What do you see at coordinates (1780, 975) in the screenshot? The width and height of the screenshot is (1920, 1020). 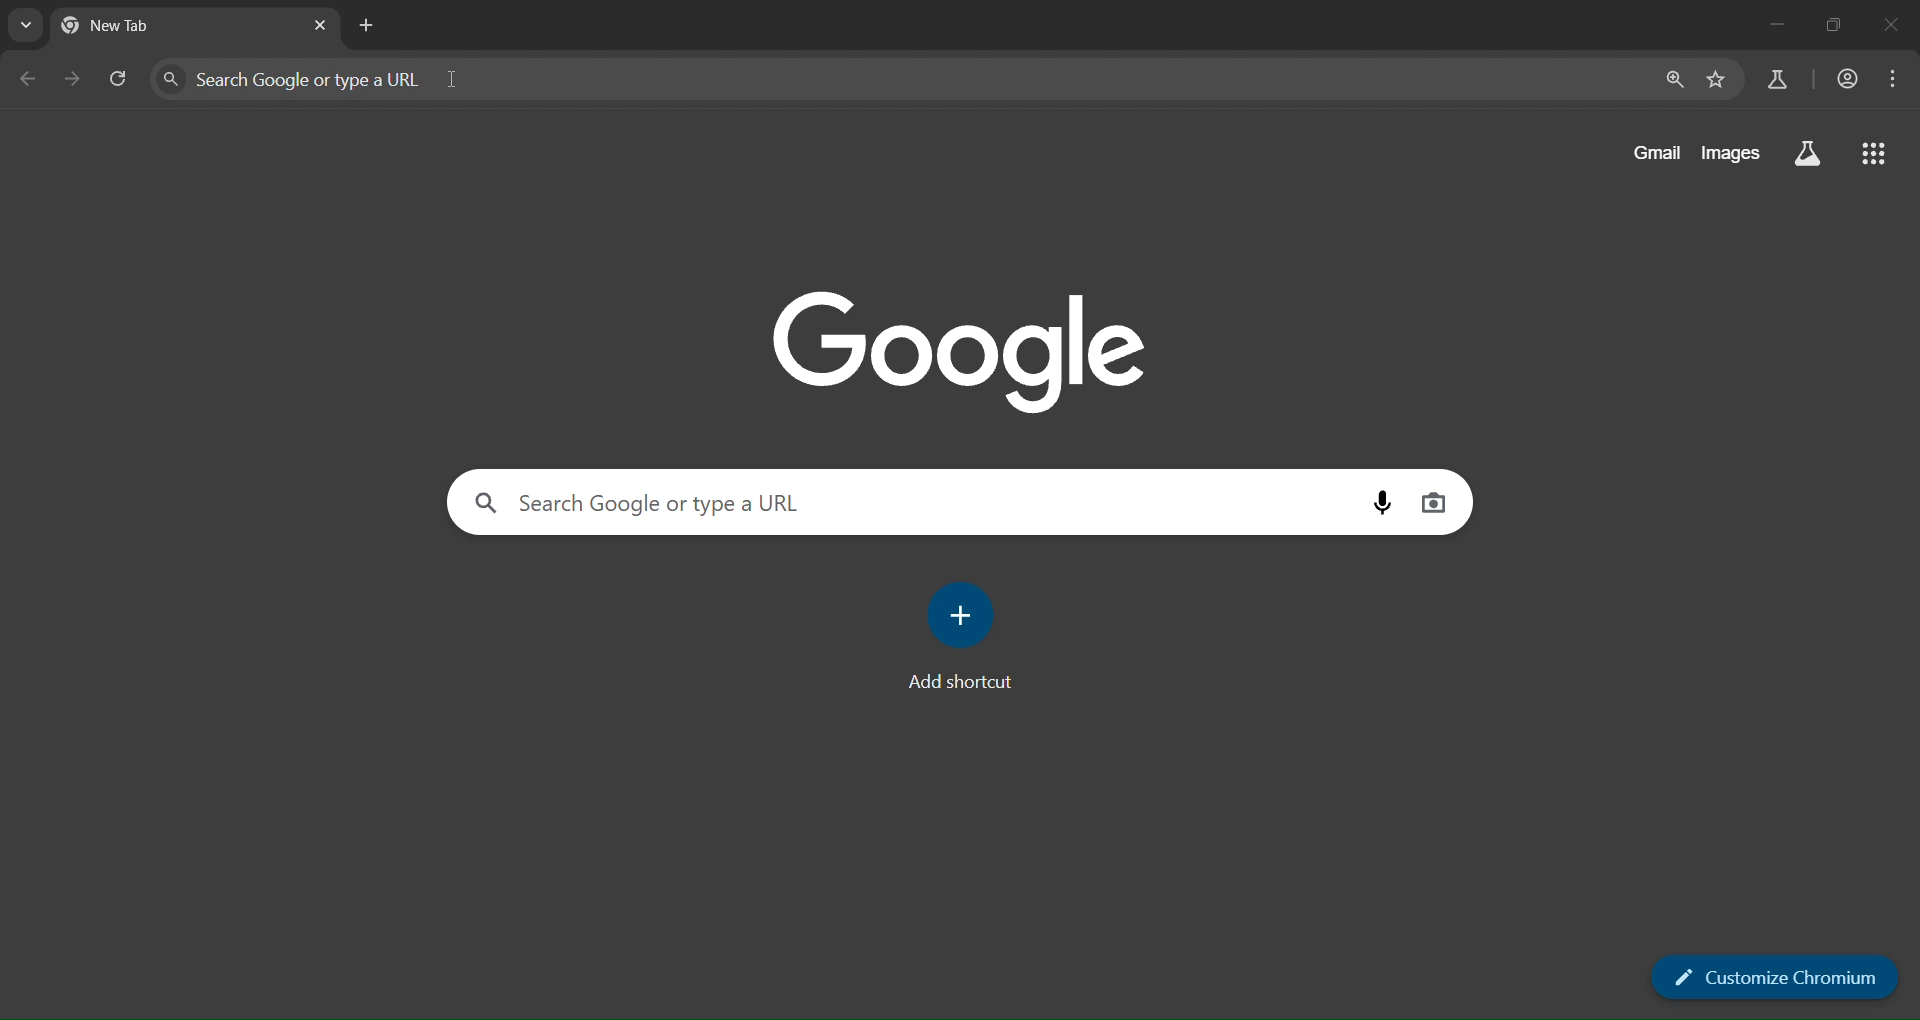 I see `customize chromium` at bounding box center [1780, 975].